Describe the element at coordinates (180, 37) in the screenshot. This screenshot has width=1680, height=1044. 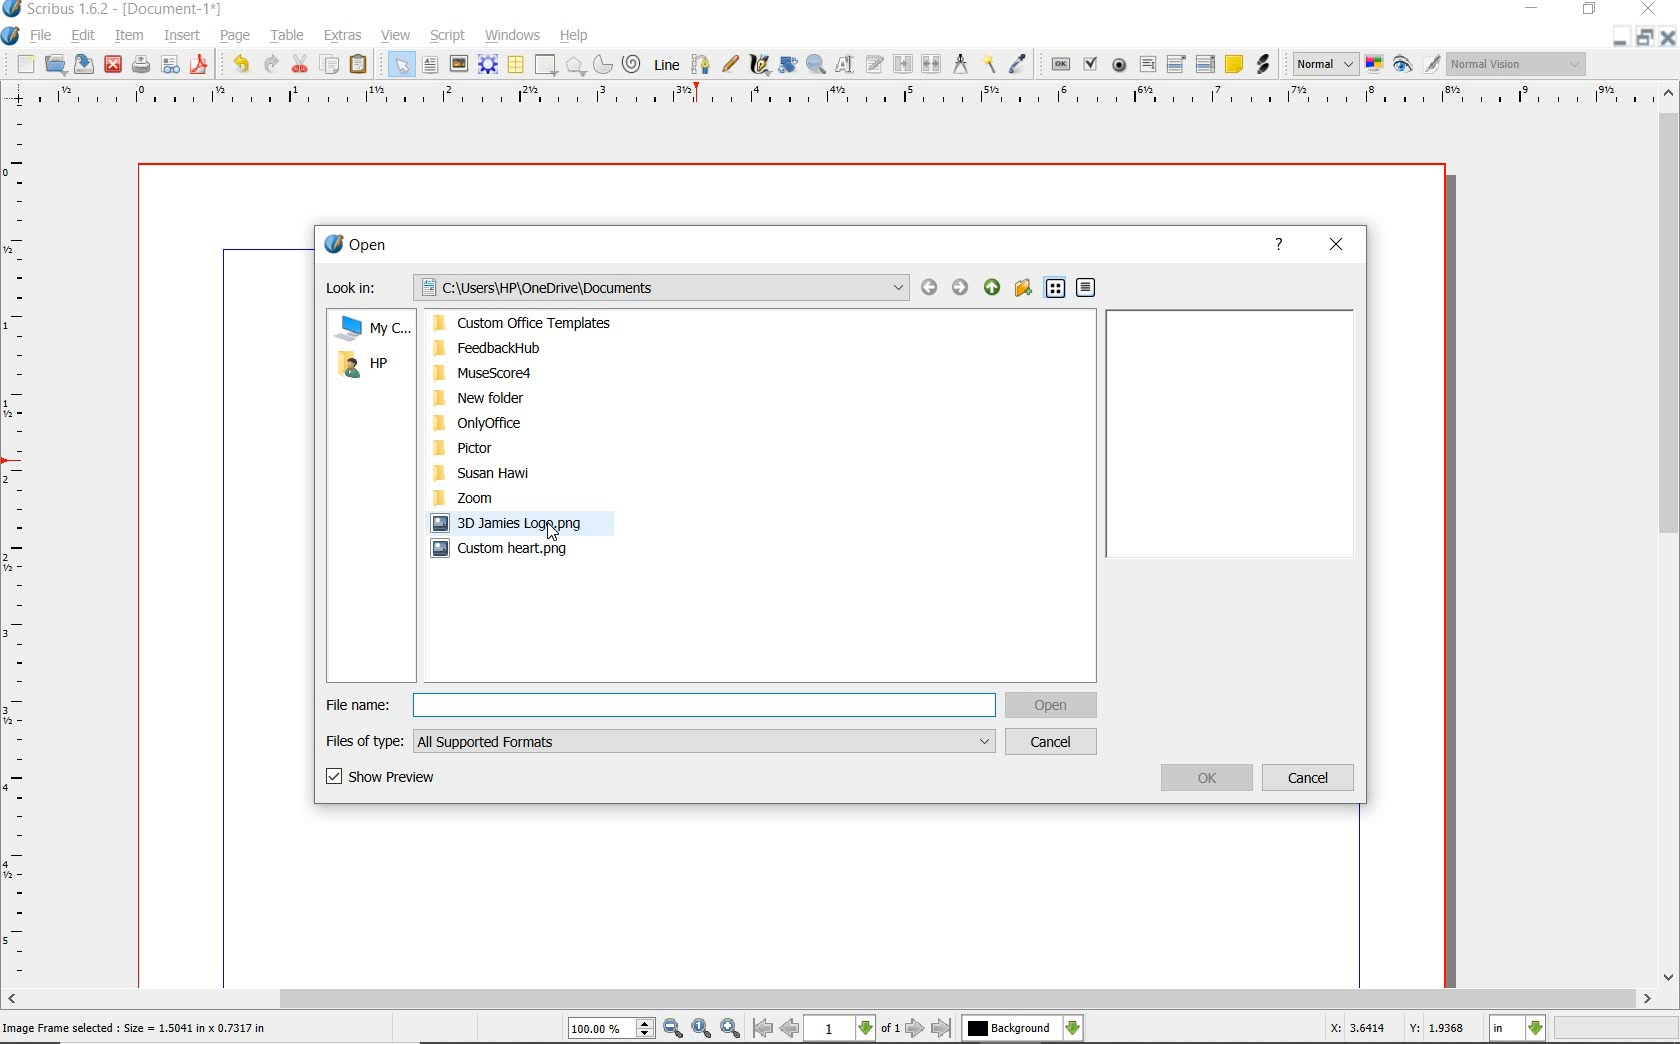
I see `insert` at that location.